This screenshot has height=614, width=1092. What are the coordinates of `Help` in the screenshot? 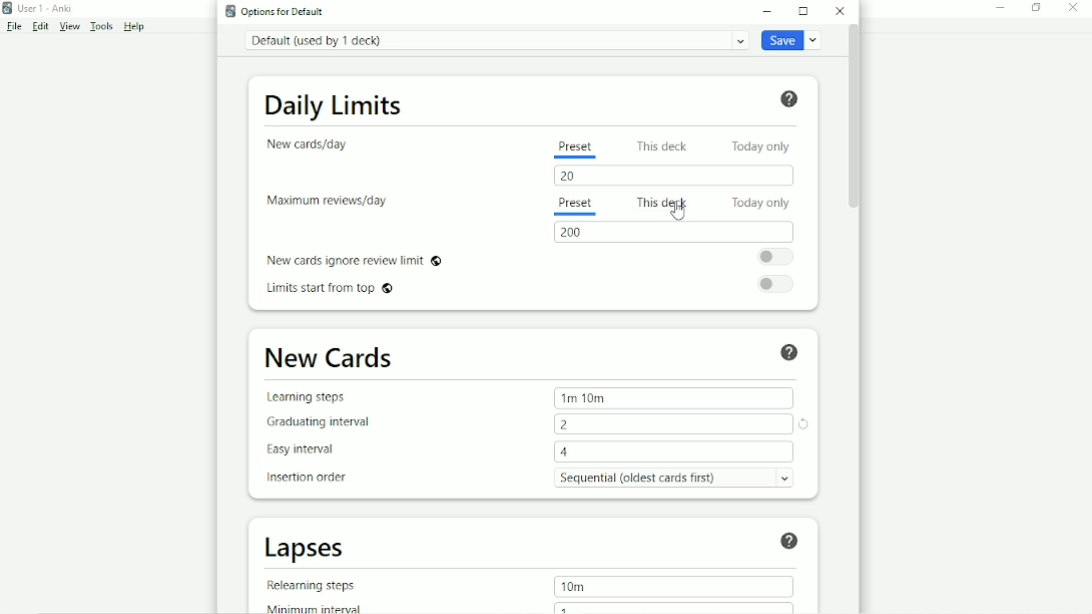 It's located at (790, 351).